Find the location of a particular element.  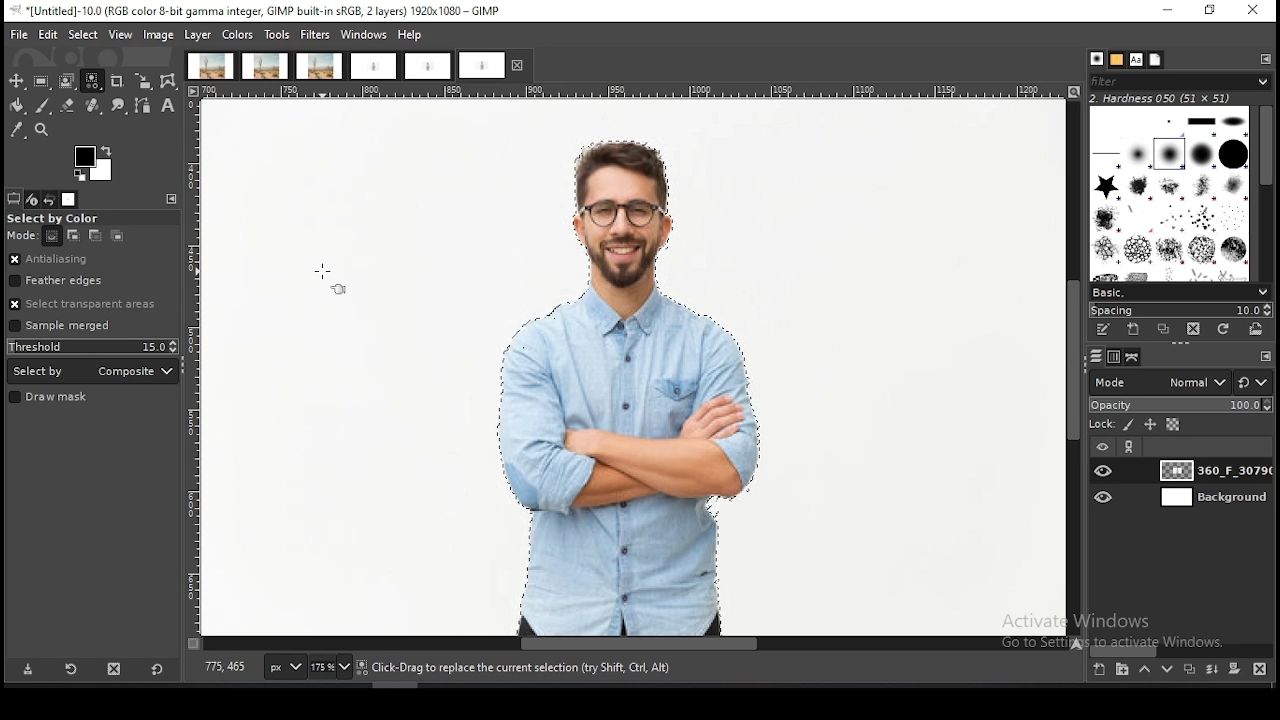

brushes is located at coordinates (1096, 59).